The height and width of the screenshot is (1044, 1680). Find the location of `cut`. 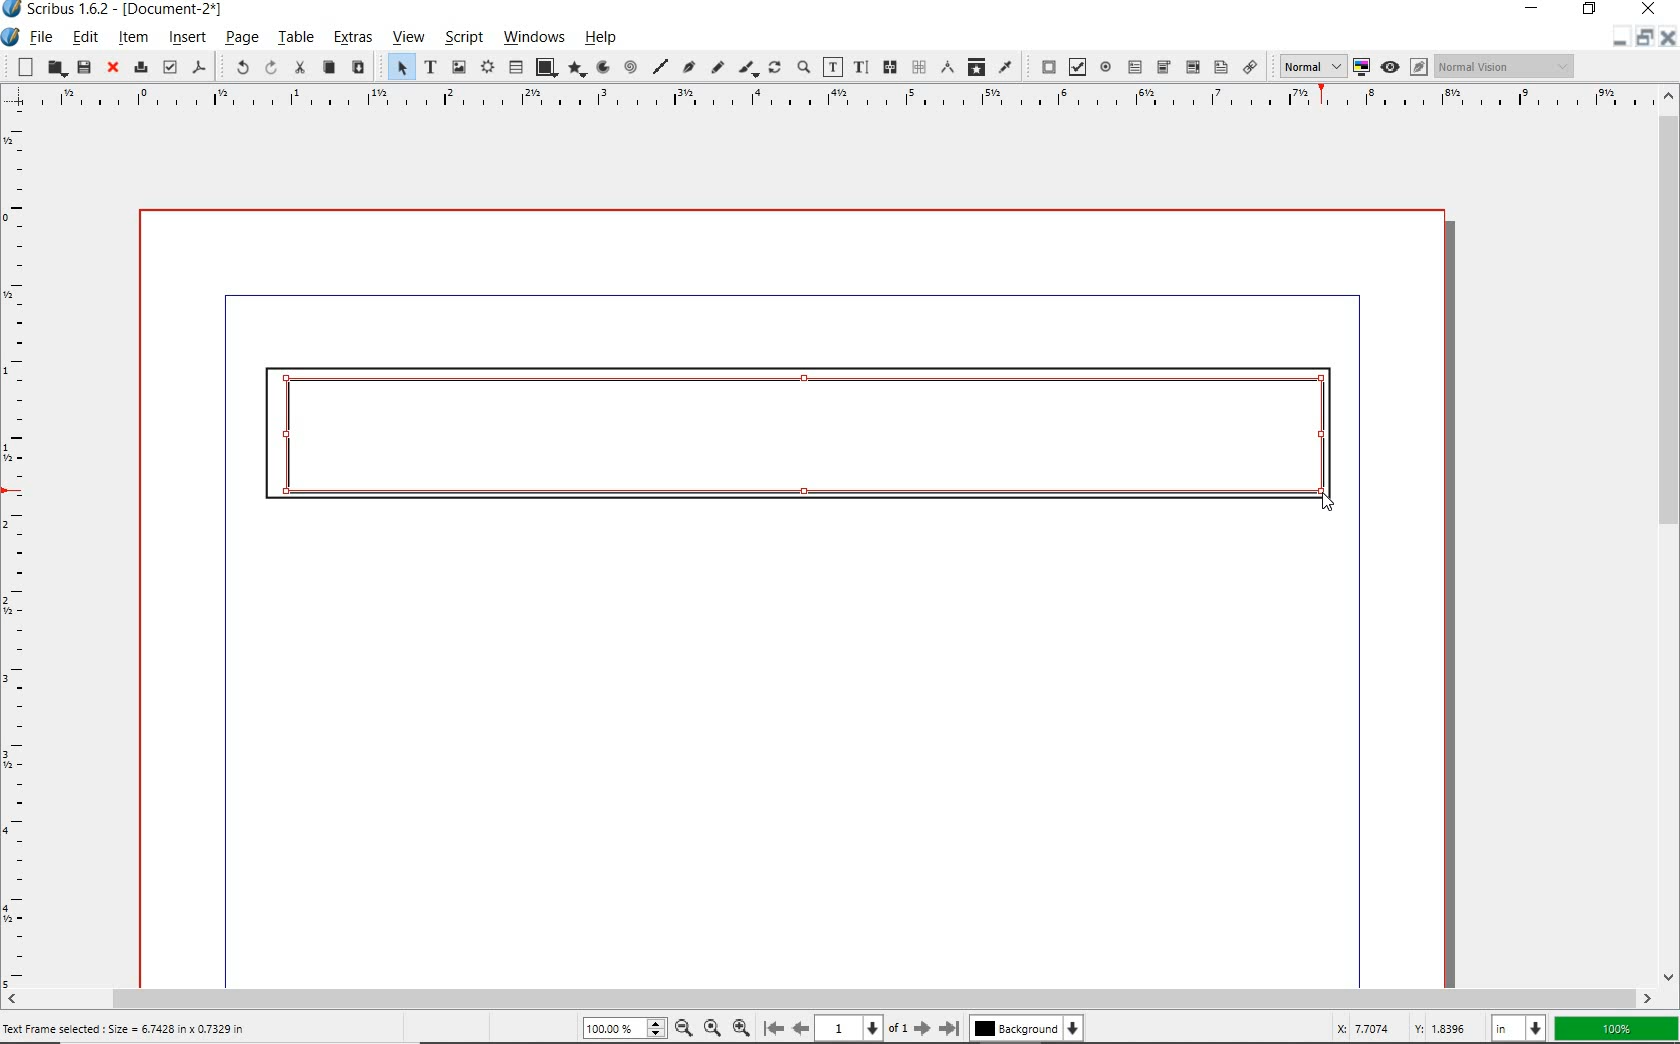

cut is located at coordinates (299, 68).